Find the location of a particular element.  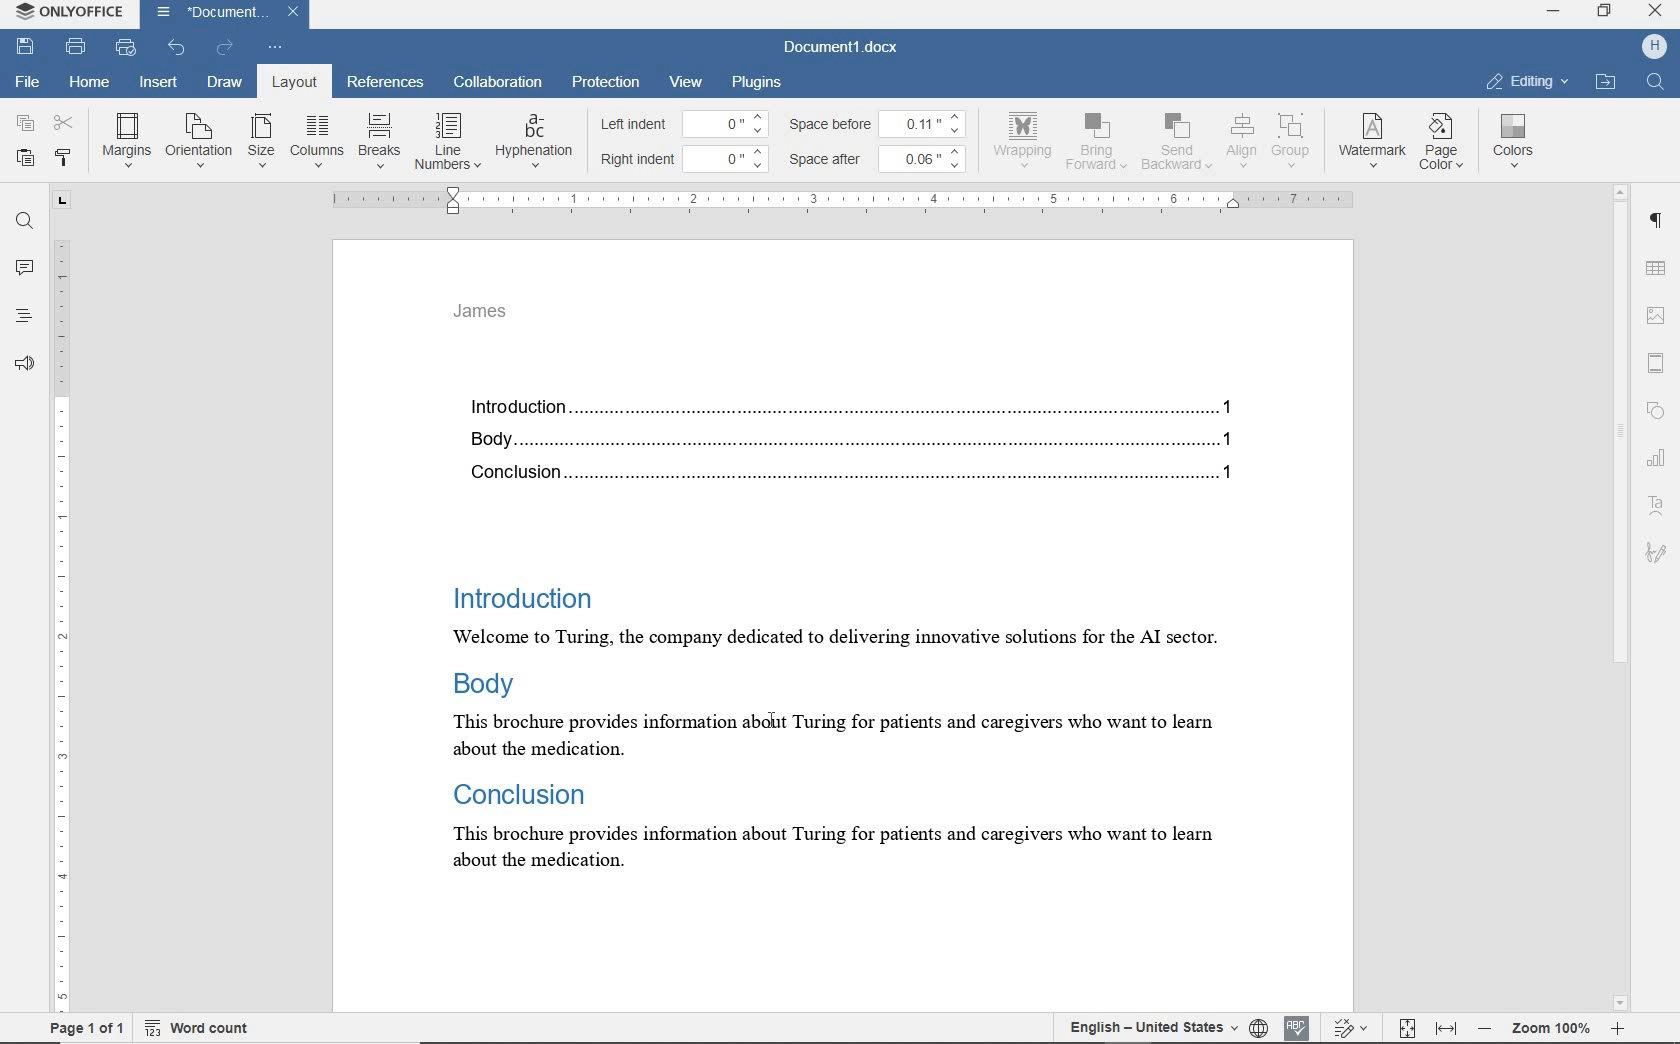

text language is located at coordinates (1147, 1026).